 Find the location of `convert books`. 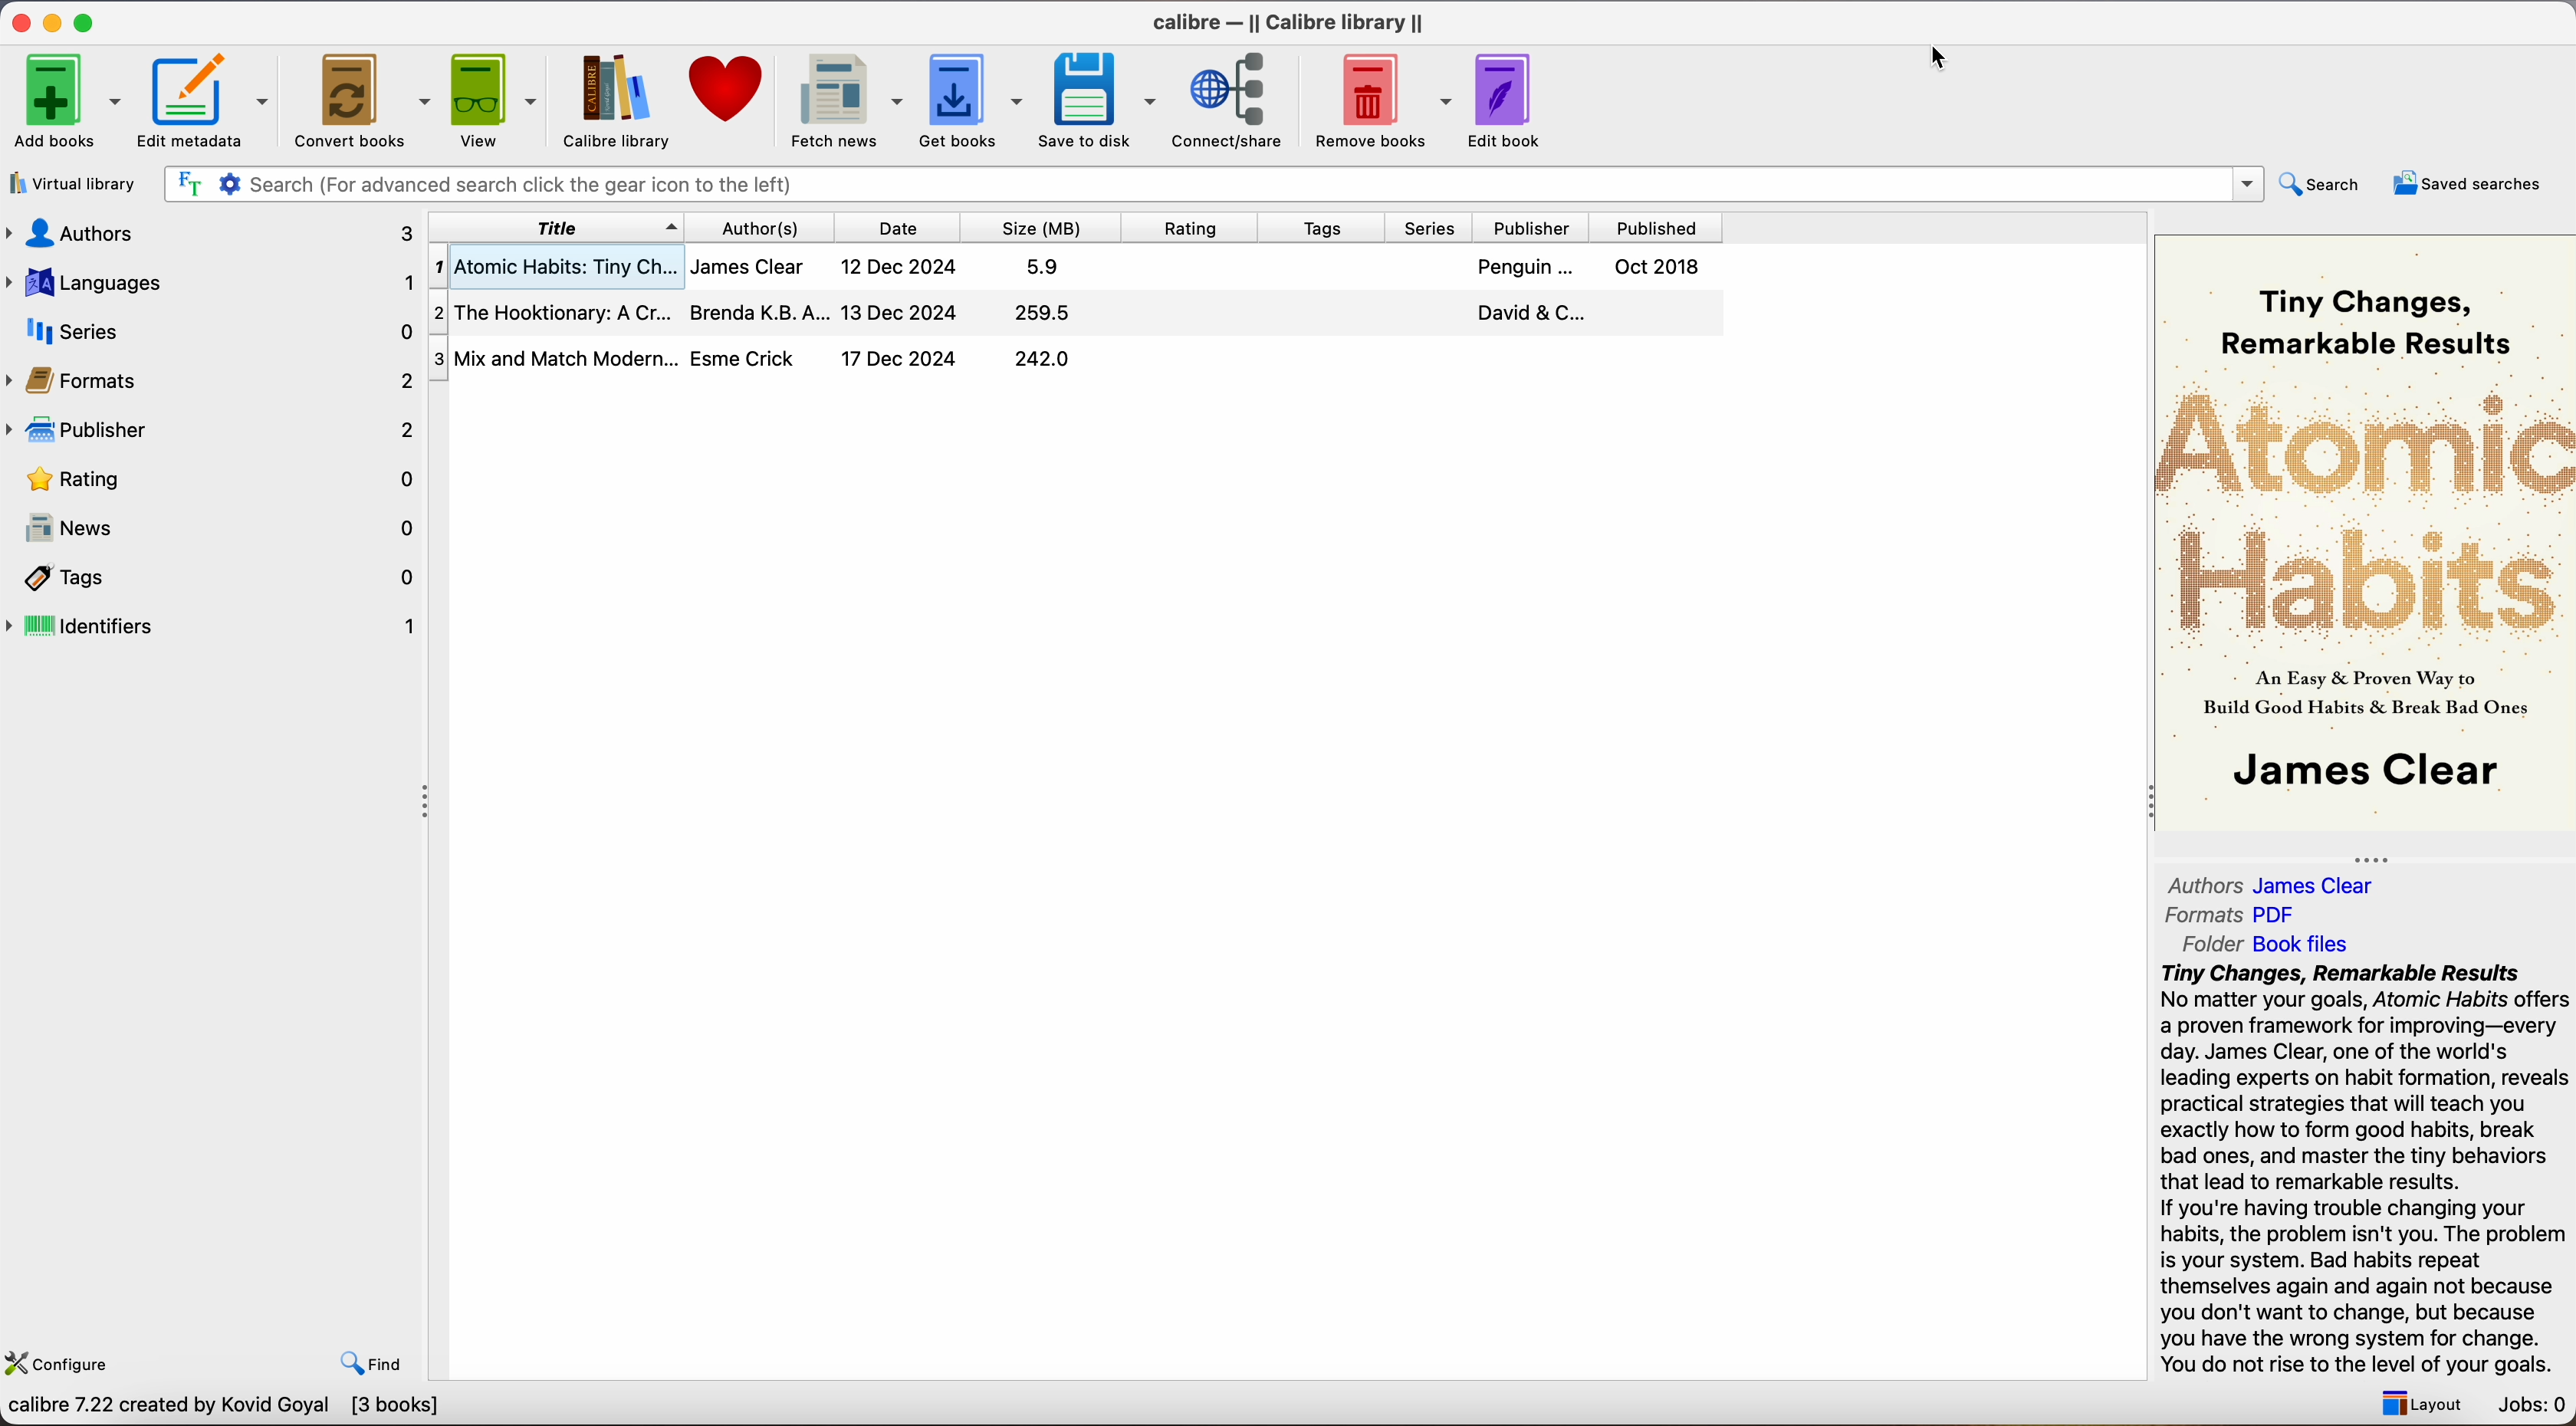

convert books is located at coordinates (365, 104).